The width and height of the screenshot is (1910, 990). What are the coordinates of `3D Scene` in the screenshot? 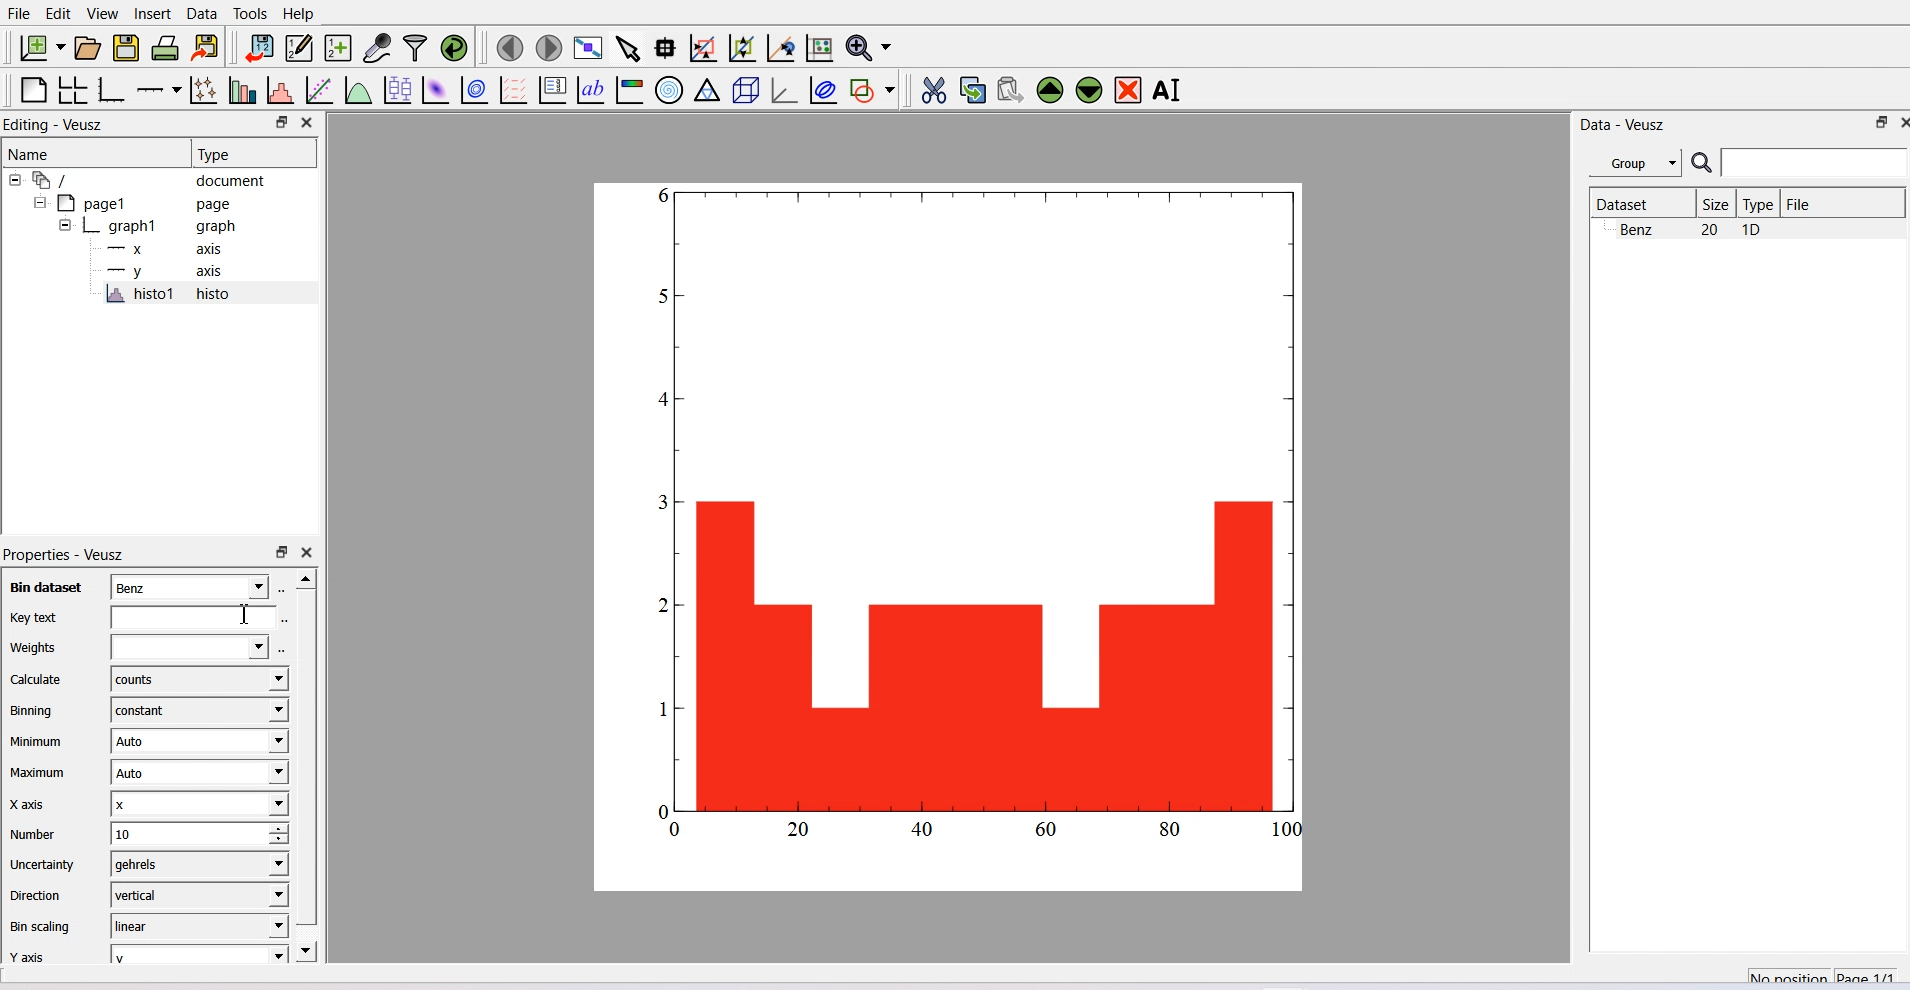 It's located at (746, 90).